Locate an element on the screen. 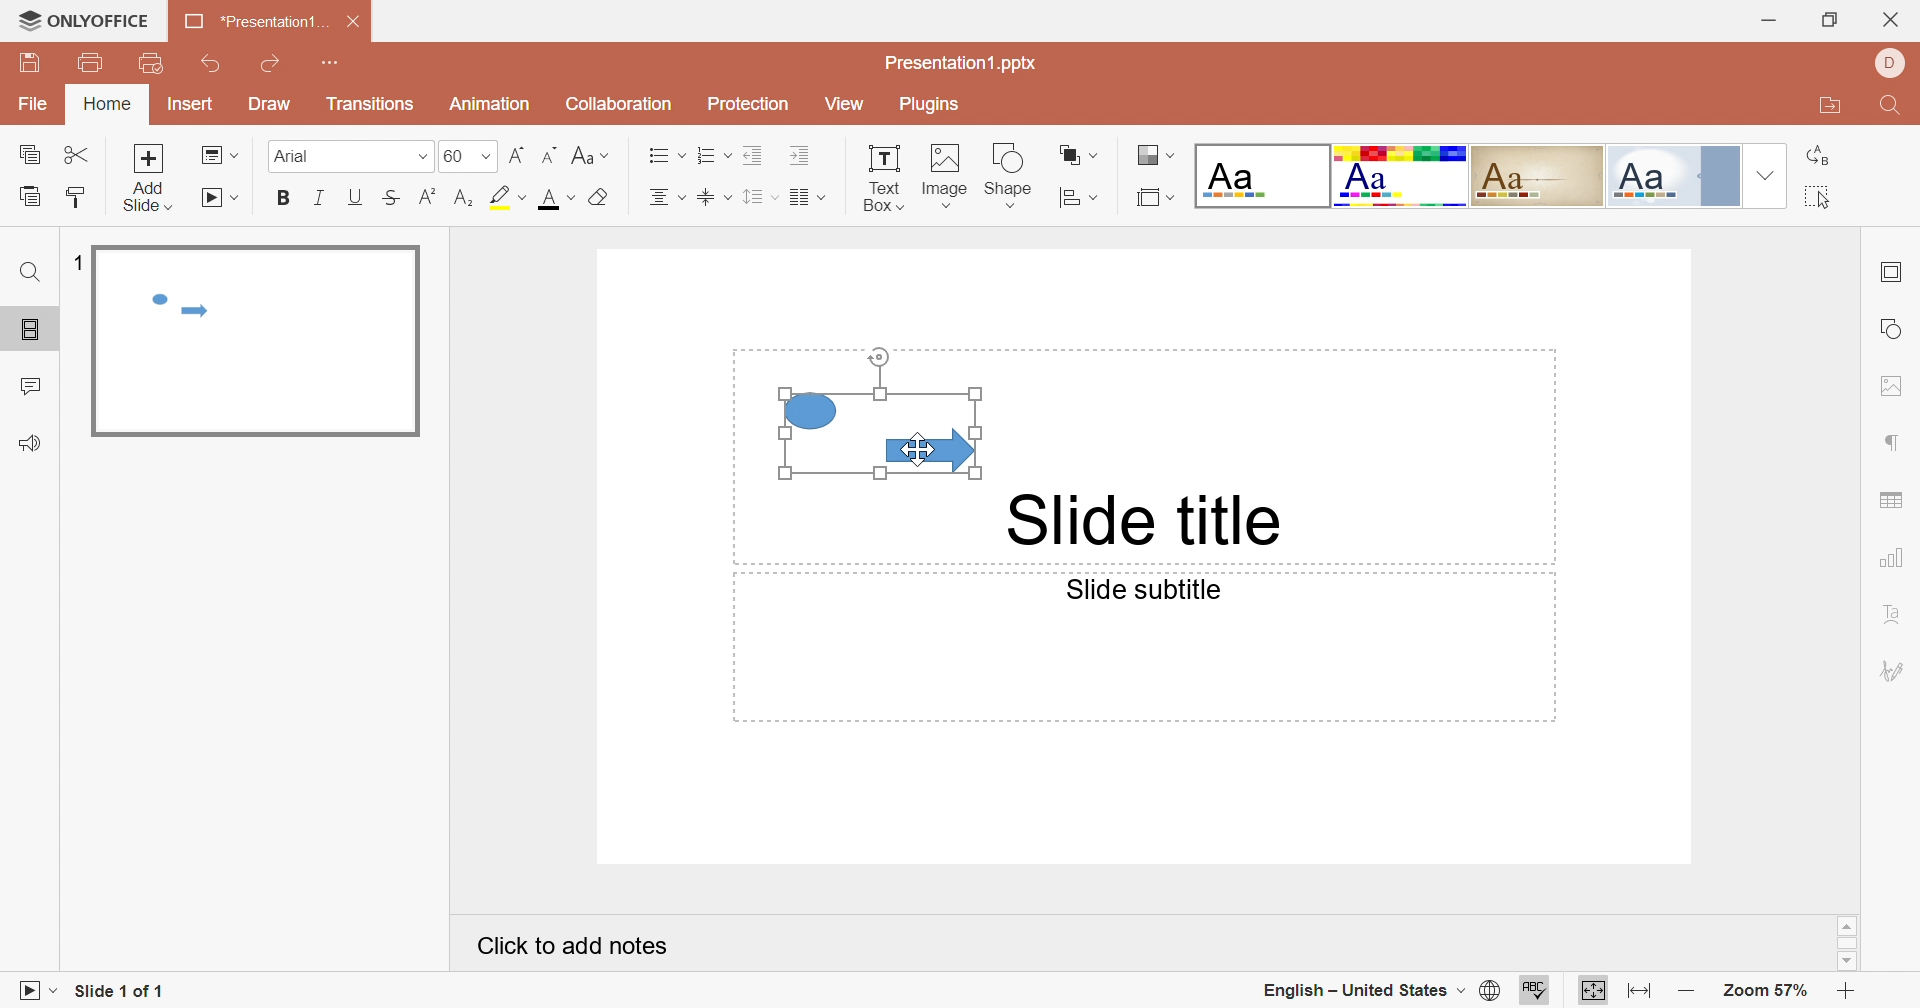 This screenshot has width=1920, height=1008. Superscript is located at coordinates (429, 198).